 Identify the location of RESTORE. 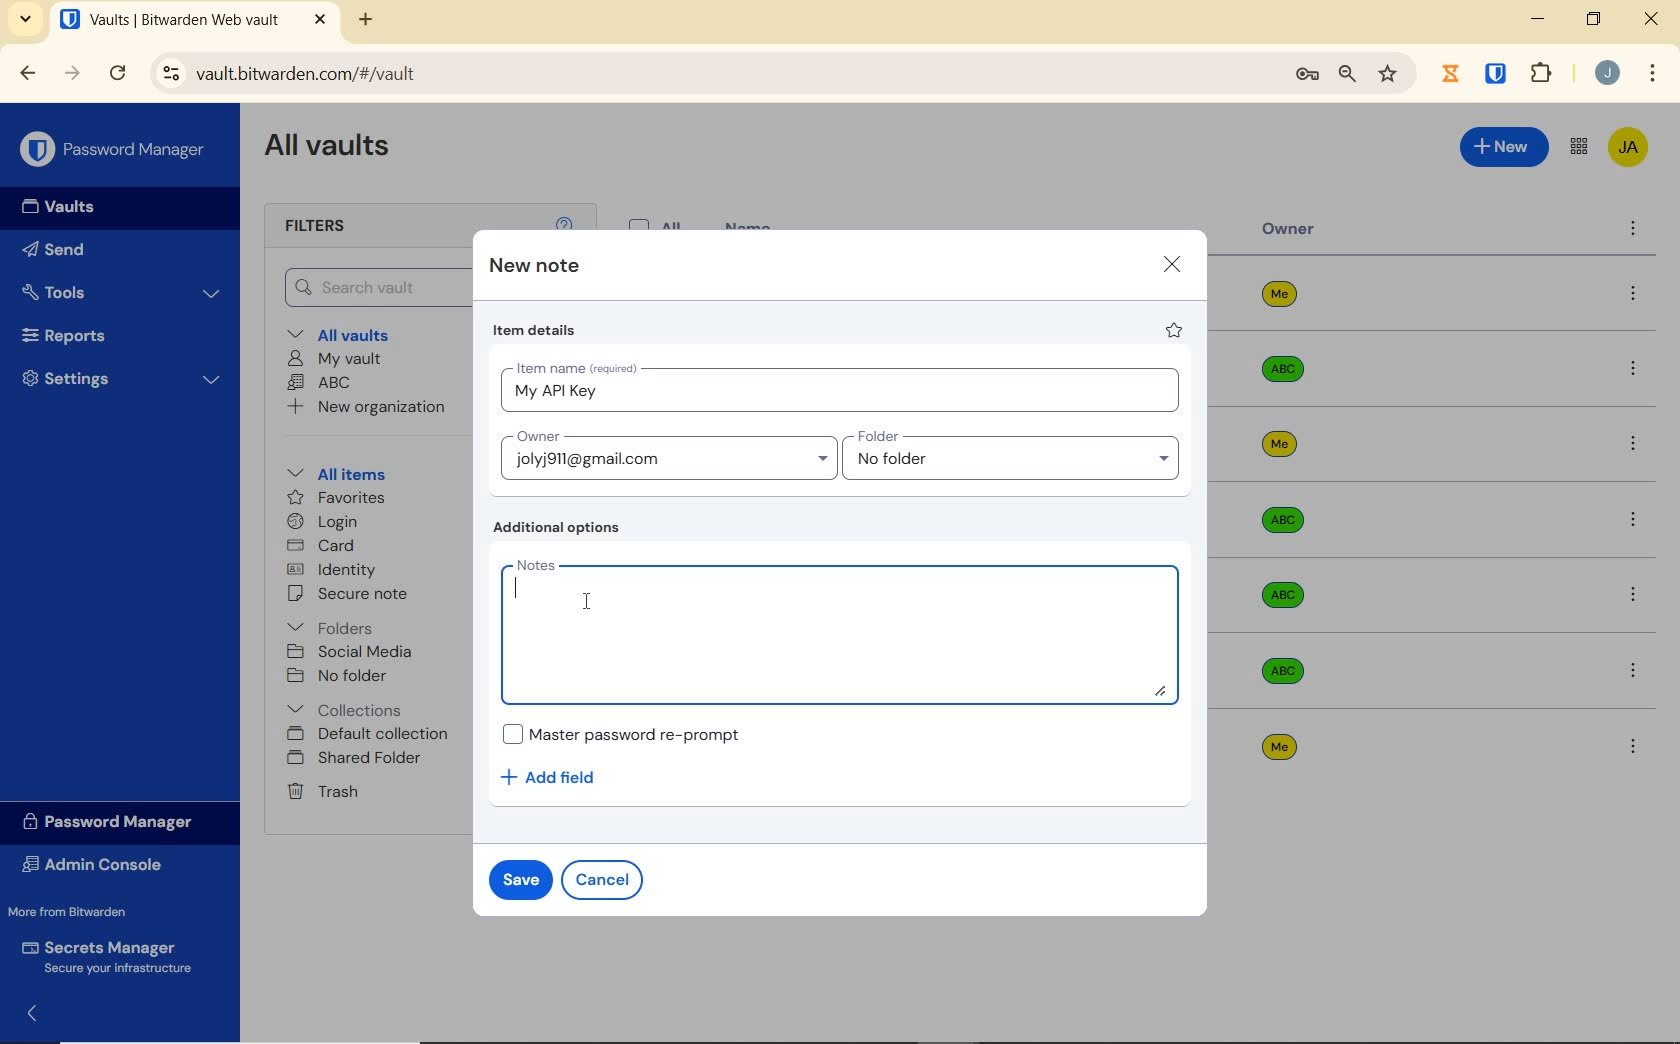
(1593, 22).